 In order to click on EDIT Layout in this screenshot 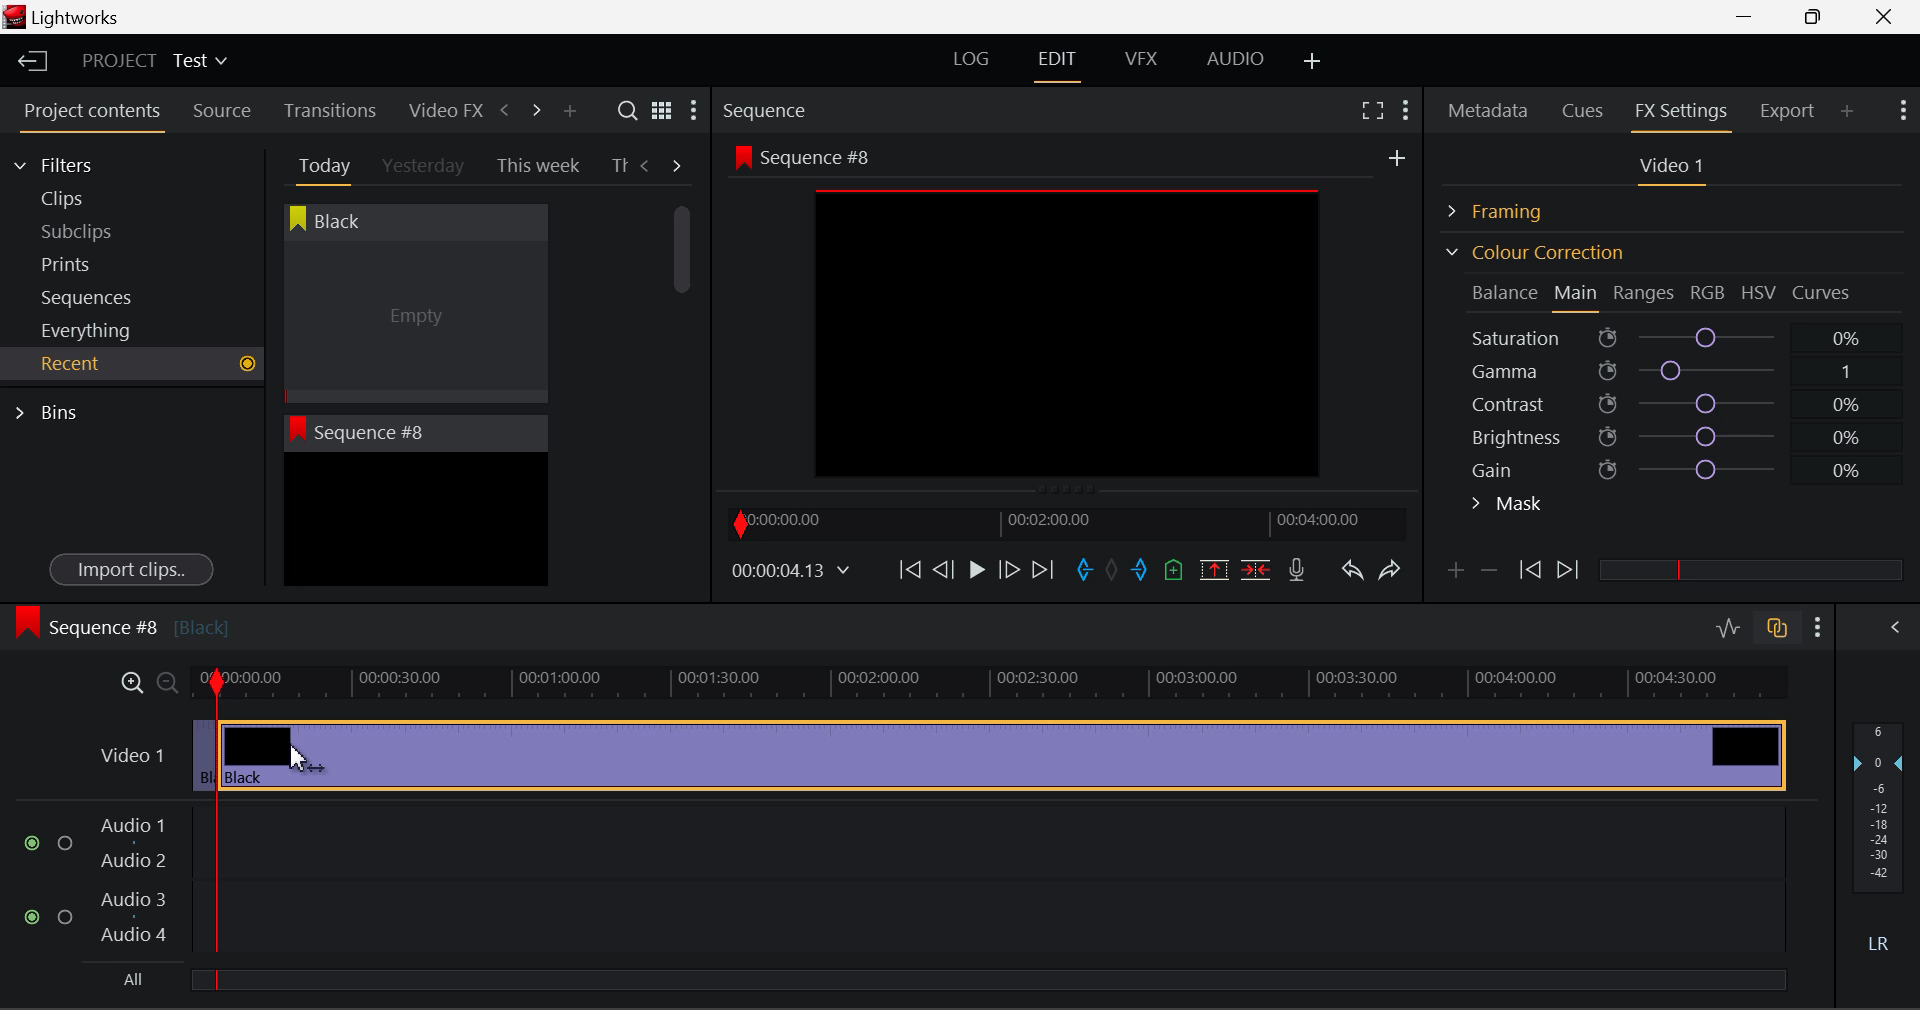, I will do `click(1060, 63)`.